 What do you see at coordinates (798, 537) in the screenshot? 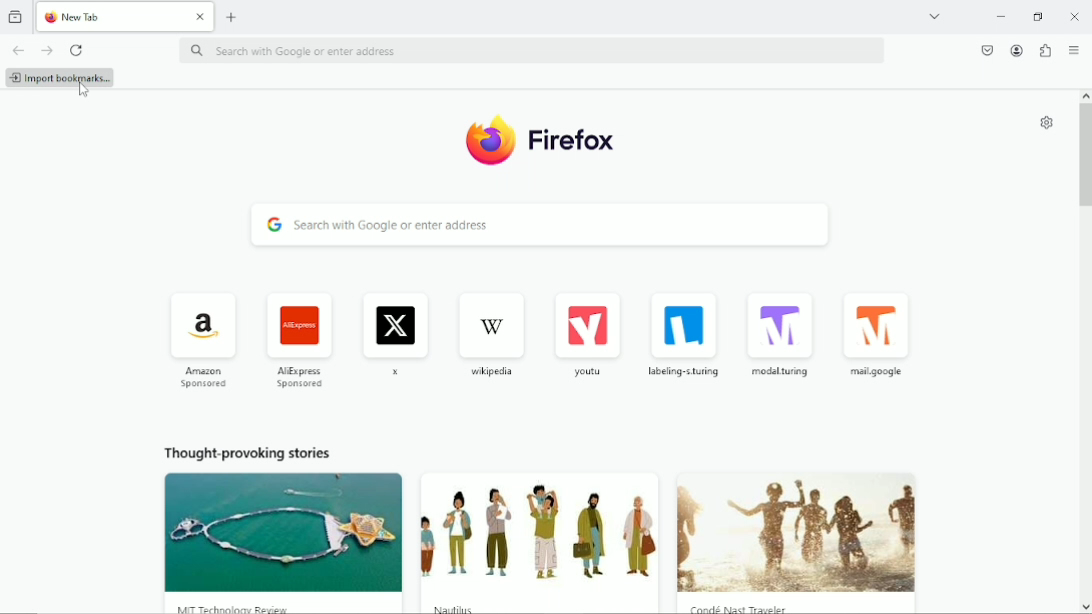
I see `Thought provoking story` at bounding box center [798, 537].